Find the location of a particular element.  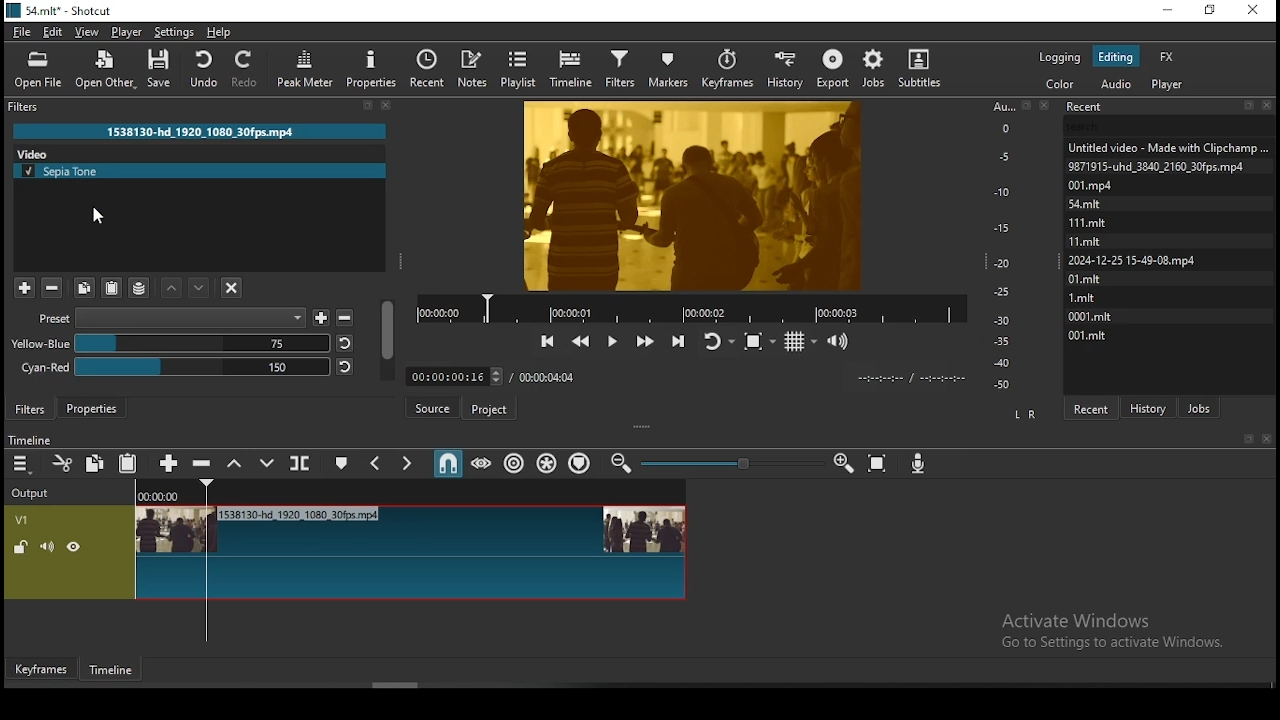

00:00:00 is located at coordinates (156, 497).